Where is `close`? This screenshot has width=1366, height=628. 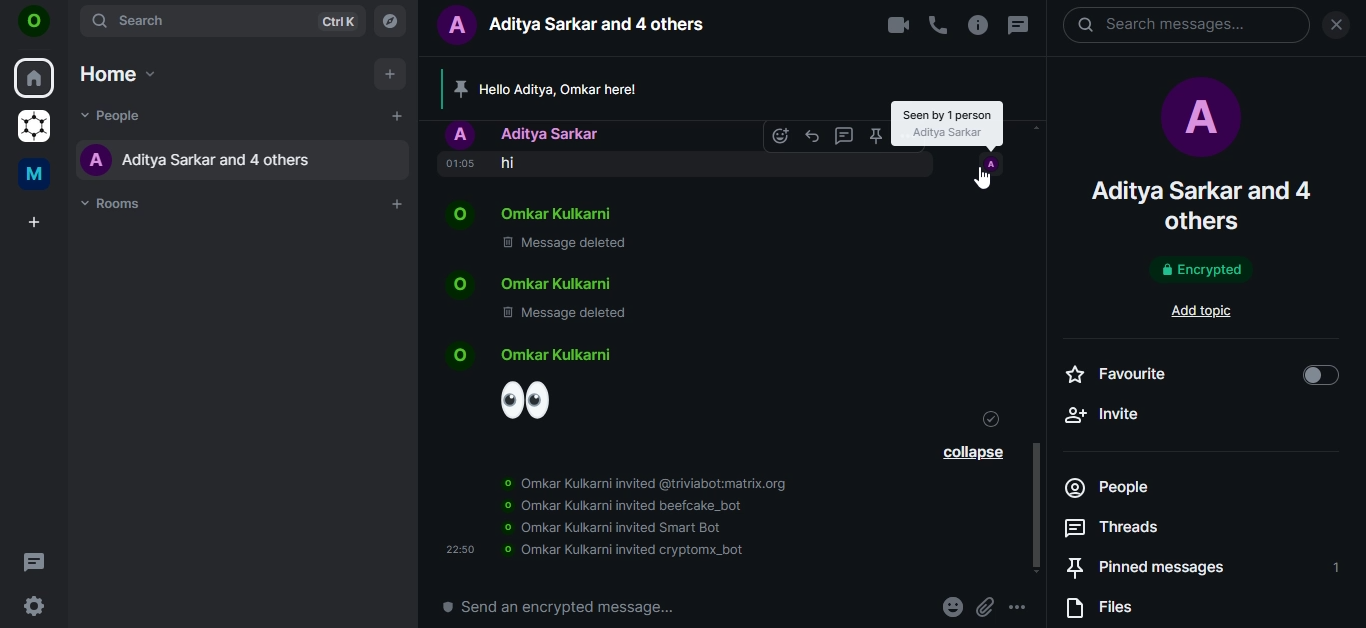 close is located at coordinates (1336, 26).